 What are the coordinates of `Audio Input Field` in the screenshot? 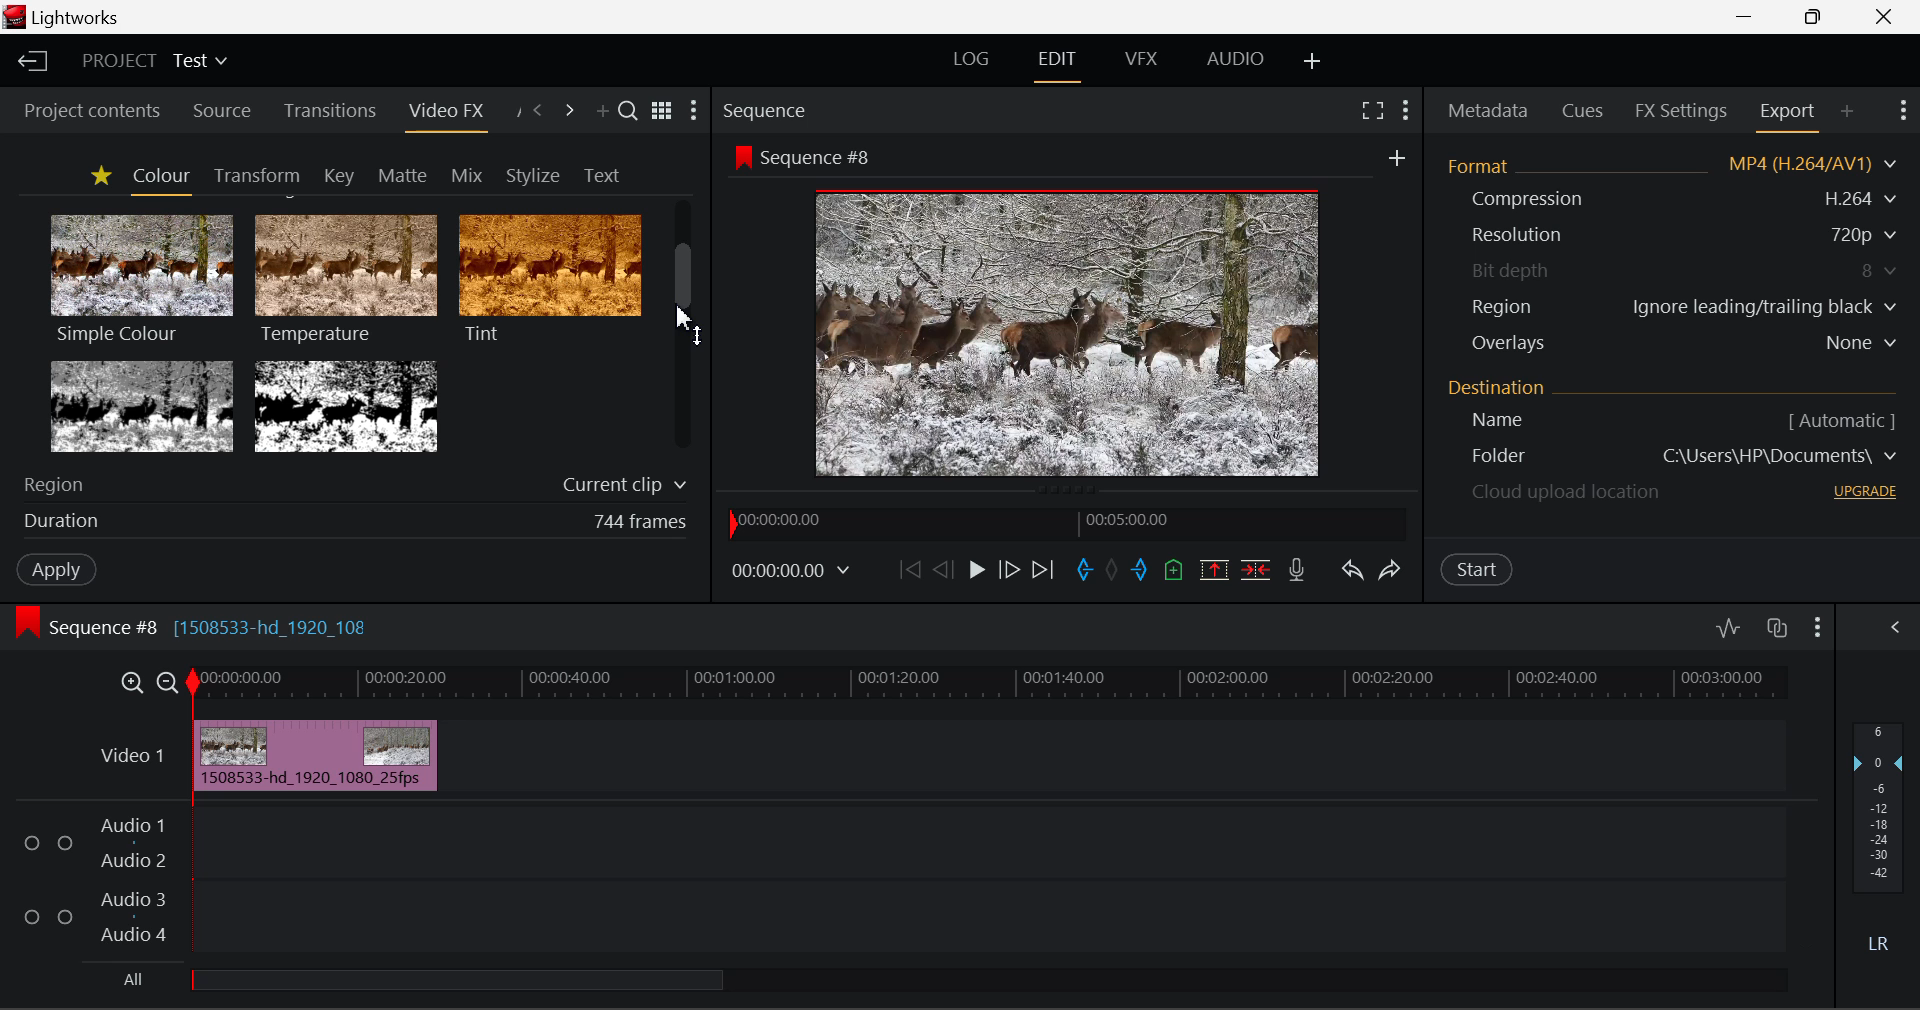 It's located at (980, 878).